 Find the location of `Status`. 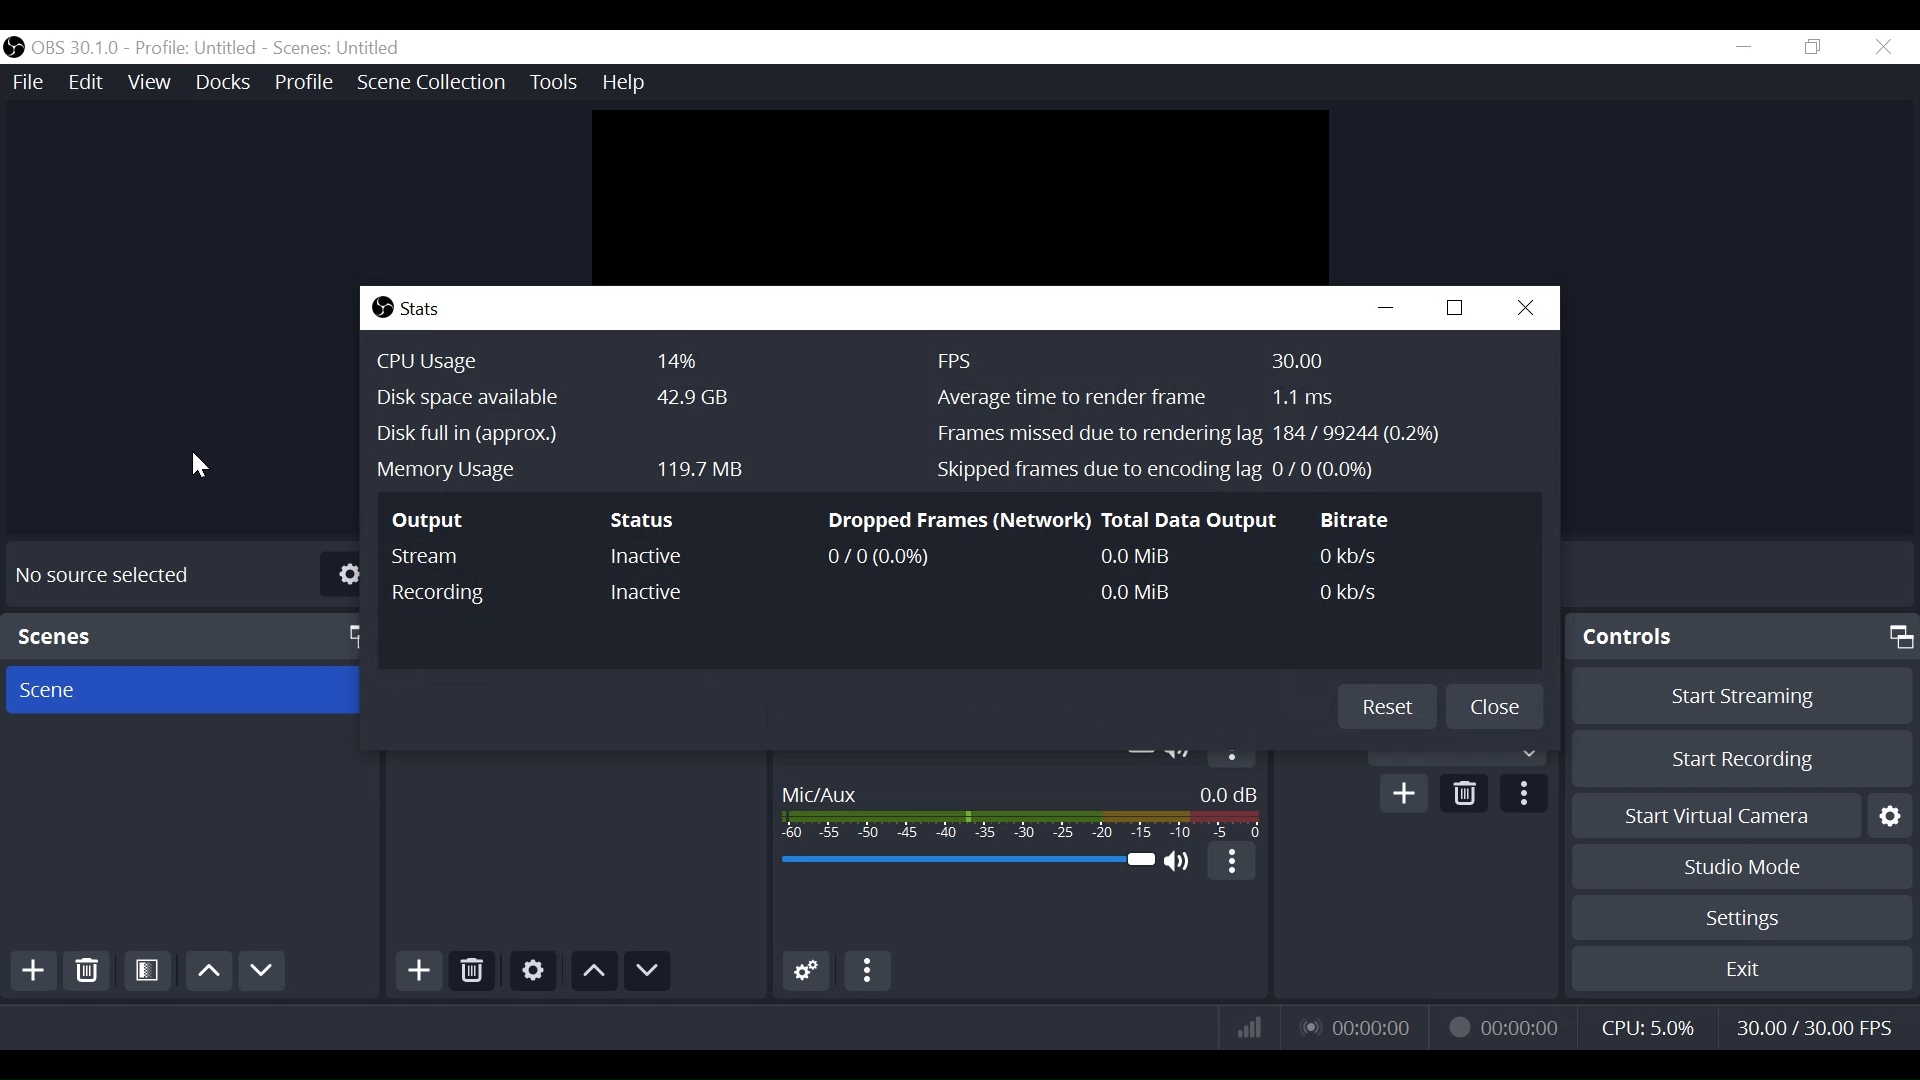

Status is located at coordinates (649, 518).